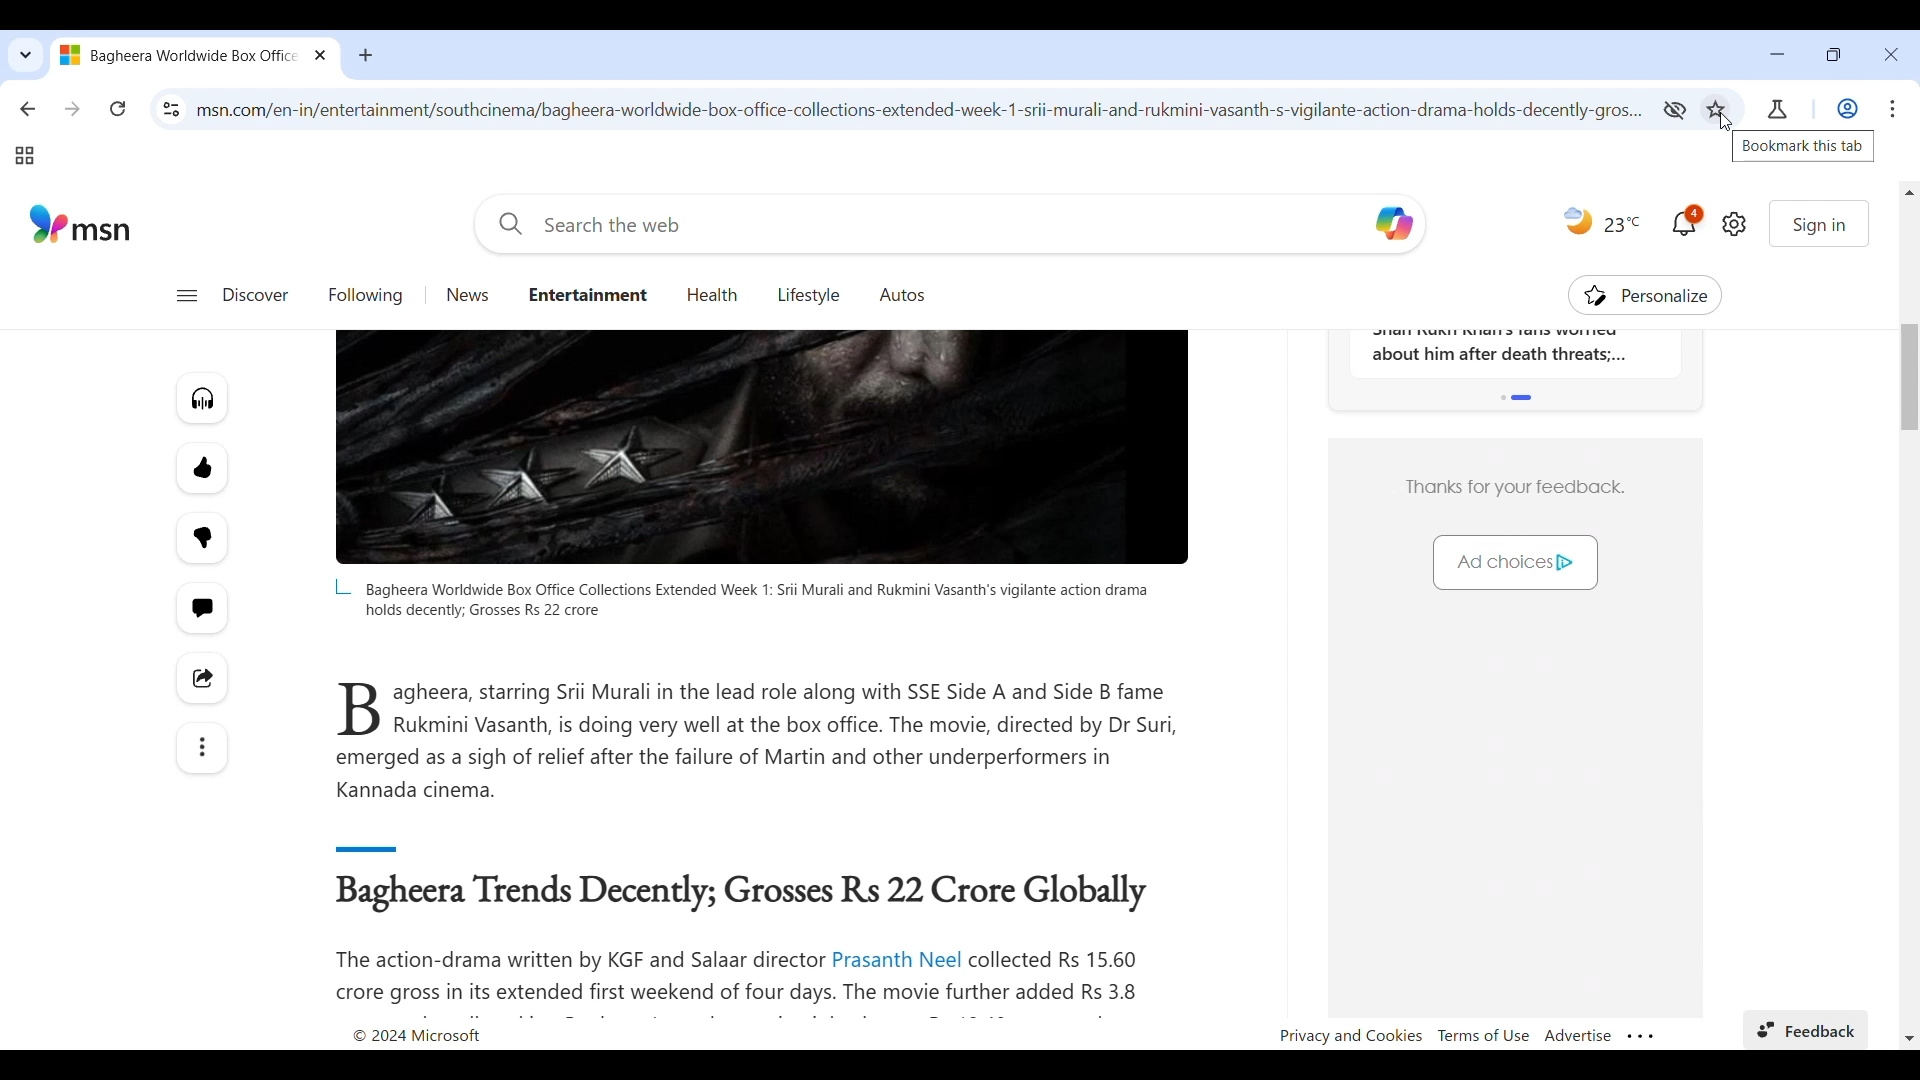 Image resolution: width=1920 pixels, height=1080 pixels. What do you see at coordinates (255, 295) in the screenshot?
I see `Go to discover page` at bounding box center [255, 295].